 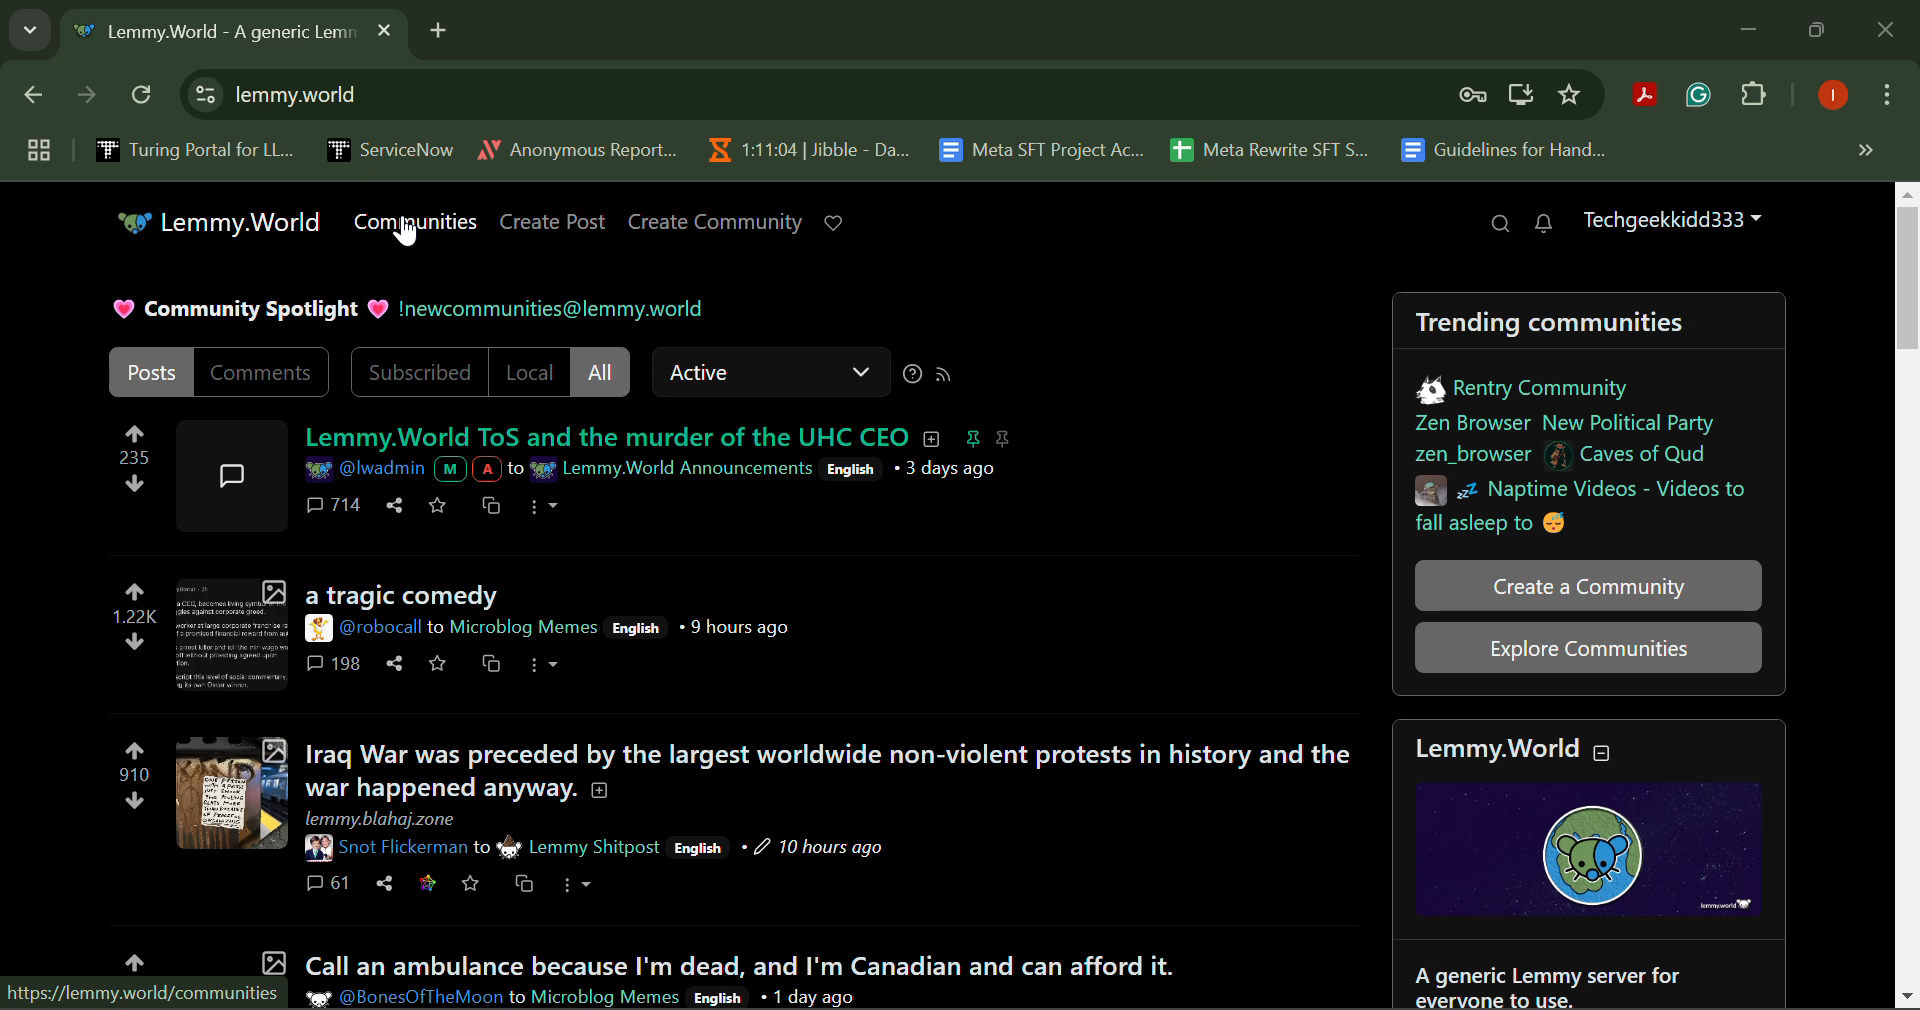 What do you see at coordinates (223, 224) in the screenshot?
I see `Lemmy.World` at bounding box center [223, 224].